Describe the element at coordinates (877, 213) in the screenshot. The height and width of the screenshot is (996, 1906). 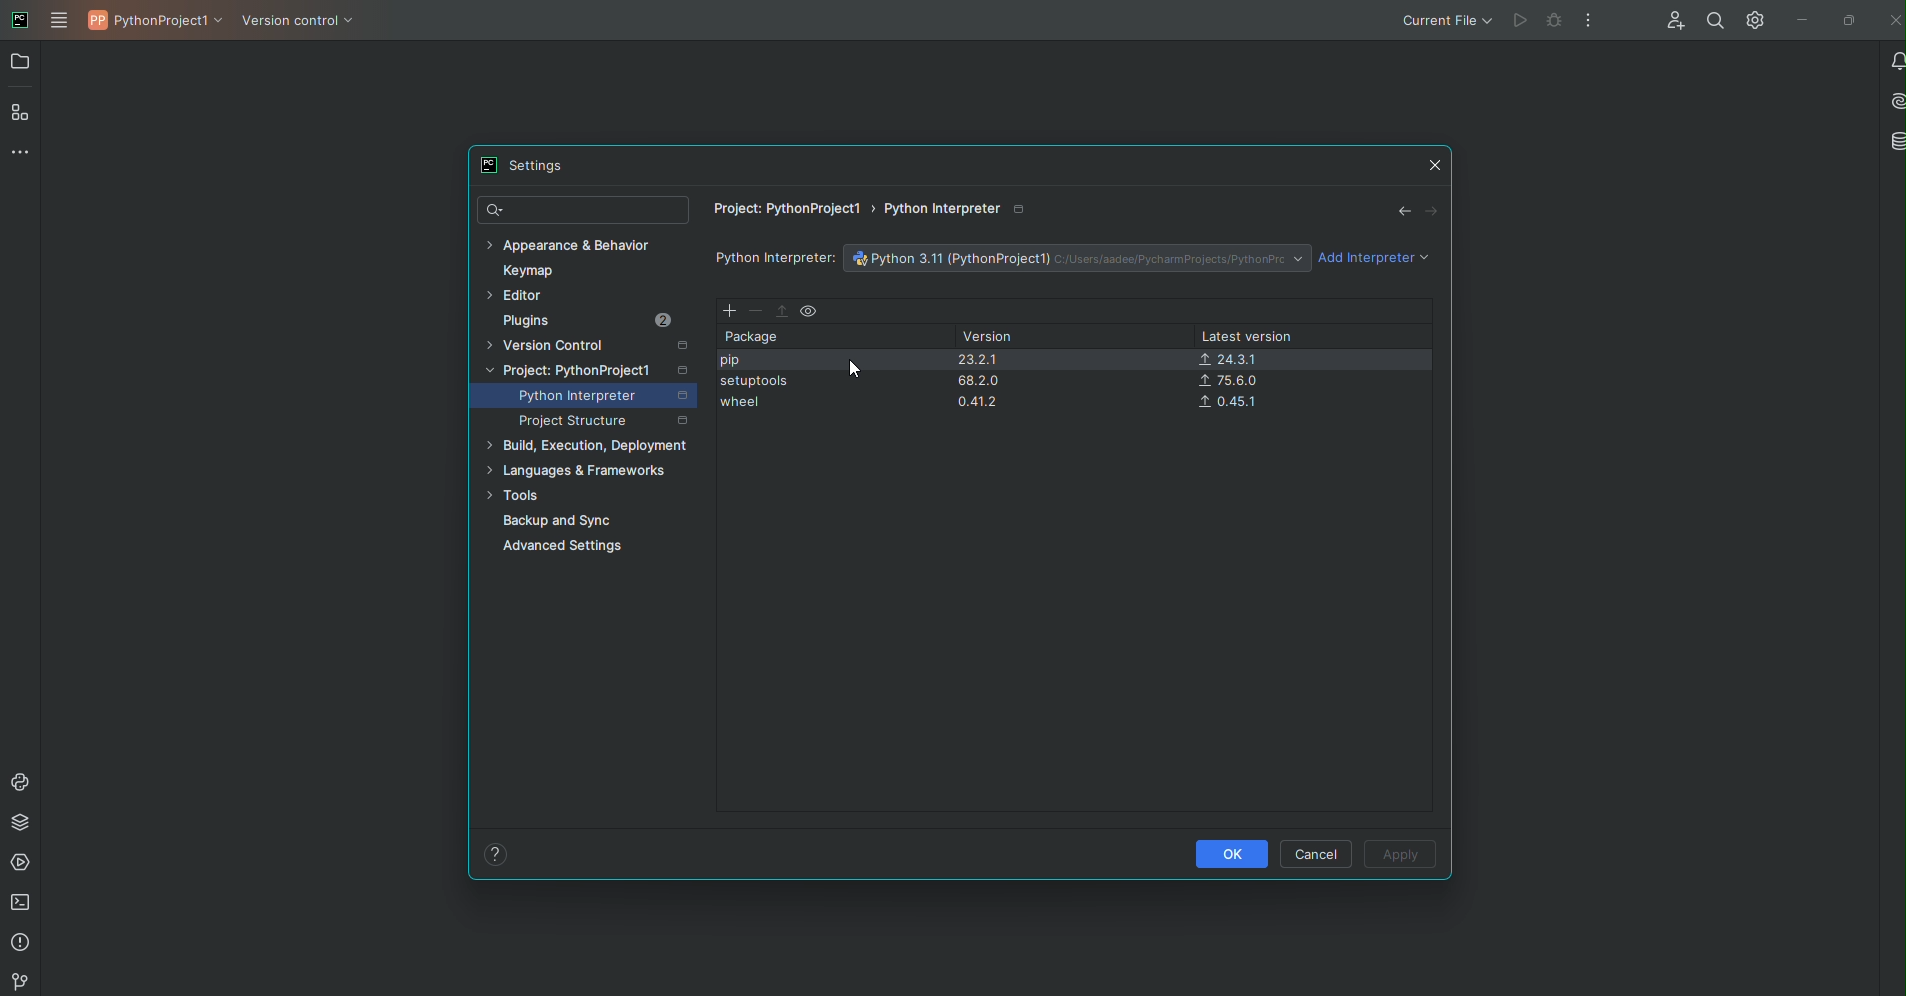
I see `File path` at that location.